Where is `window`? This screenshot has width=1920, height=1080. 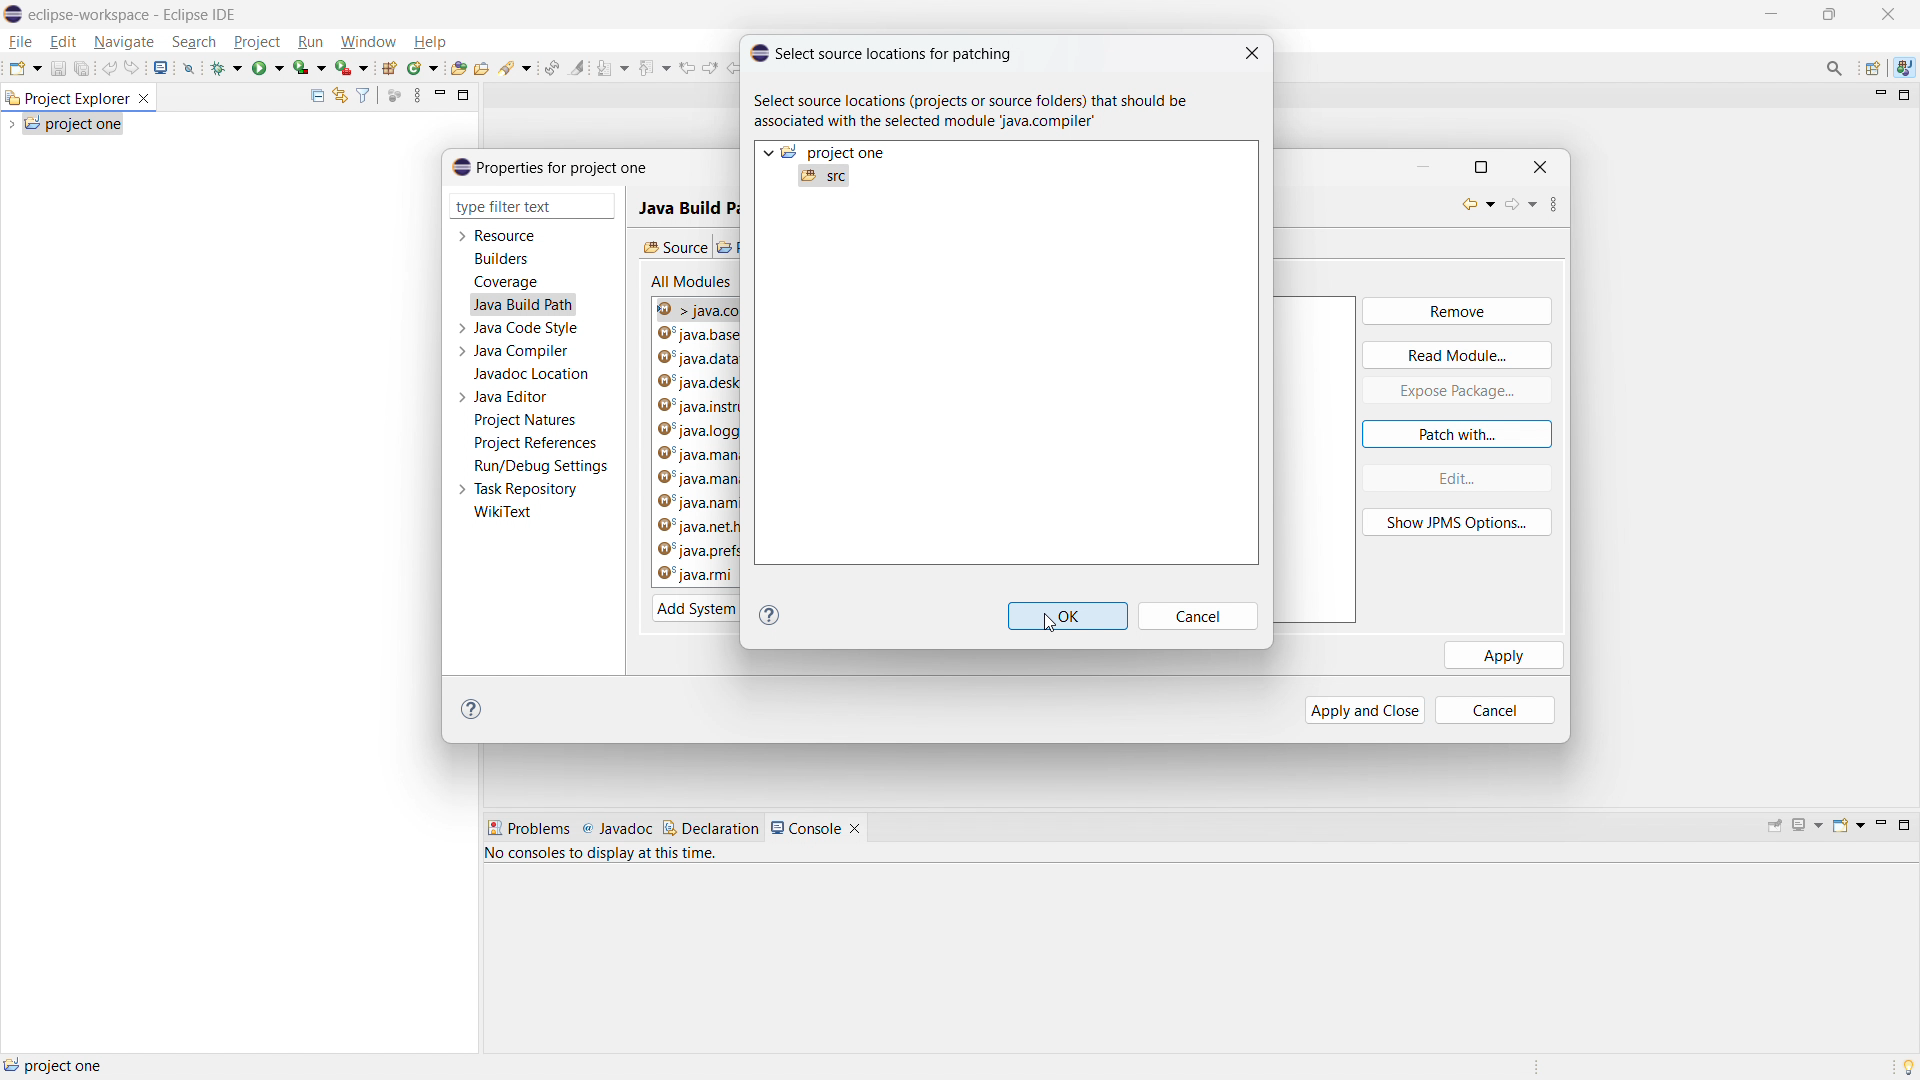
window is located at coordinates (367, 43).